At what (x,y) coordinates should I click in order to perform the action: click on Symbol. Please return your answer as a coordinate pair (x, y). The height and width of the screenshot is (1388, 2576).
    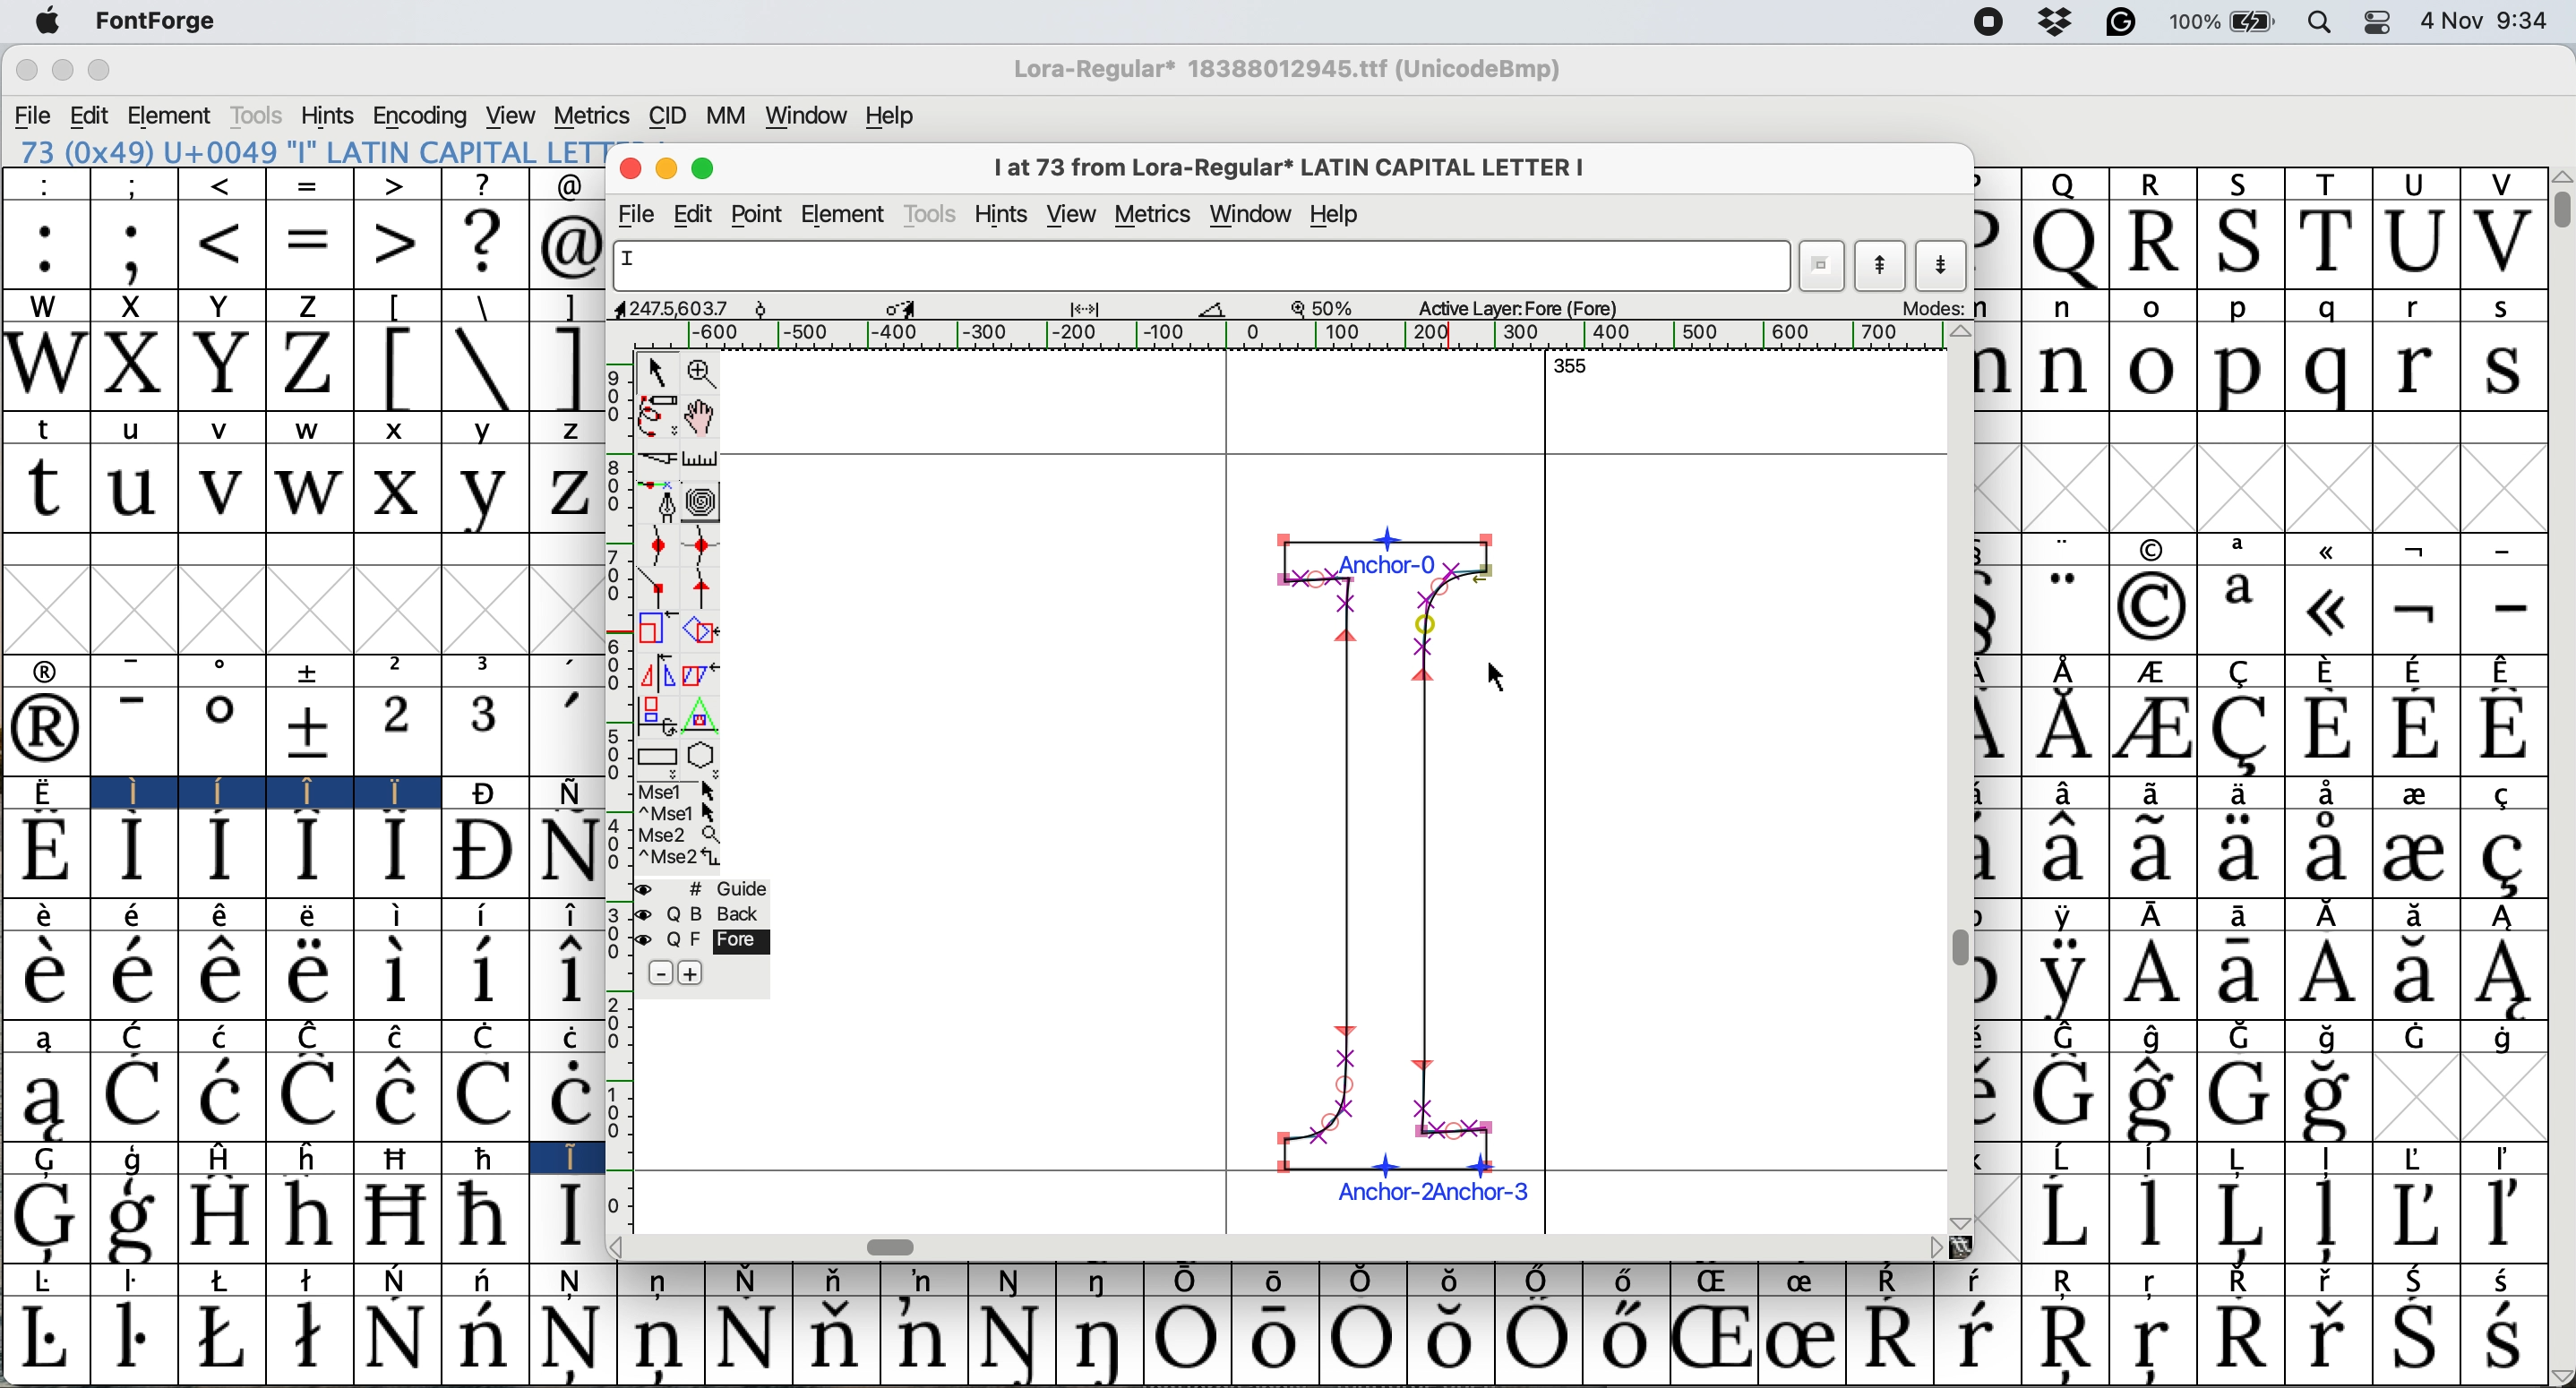
    Looking at the image, I should click on (2332, 1280).